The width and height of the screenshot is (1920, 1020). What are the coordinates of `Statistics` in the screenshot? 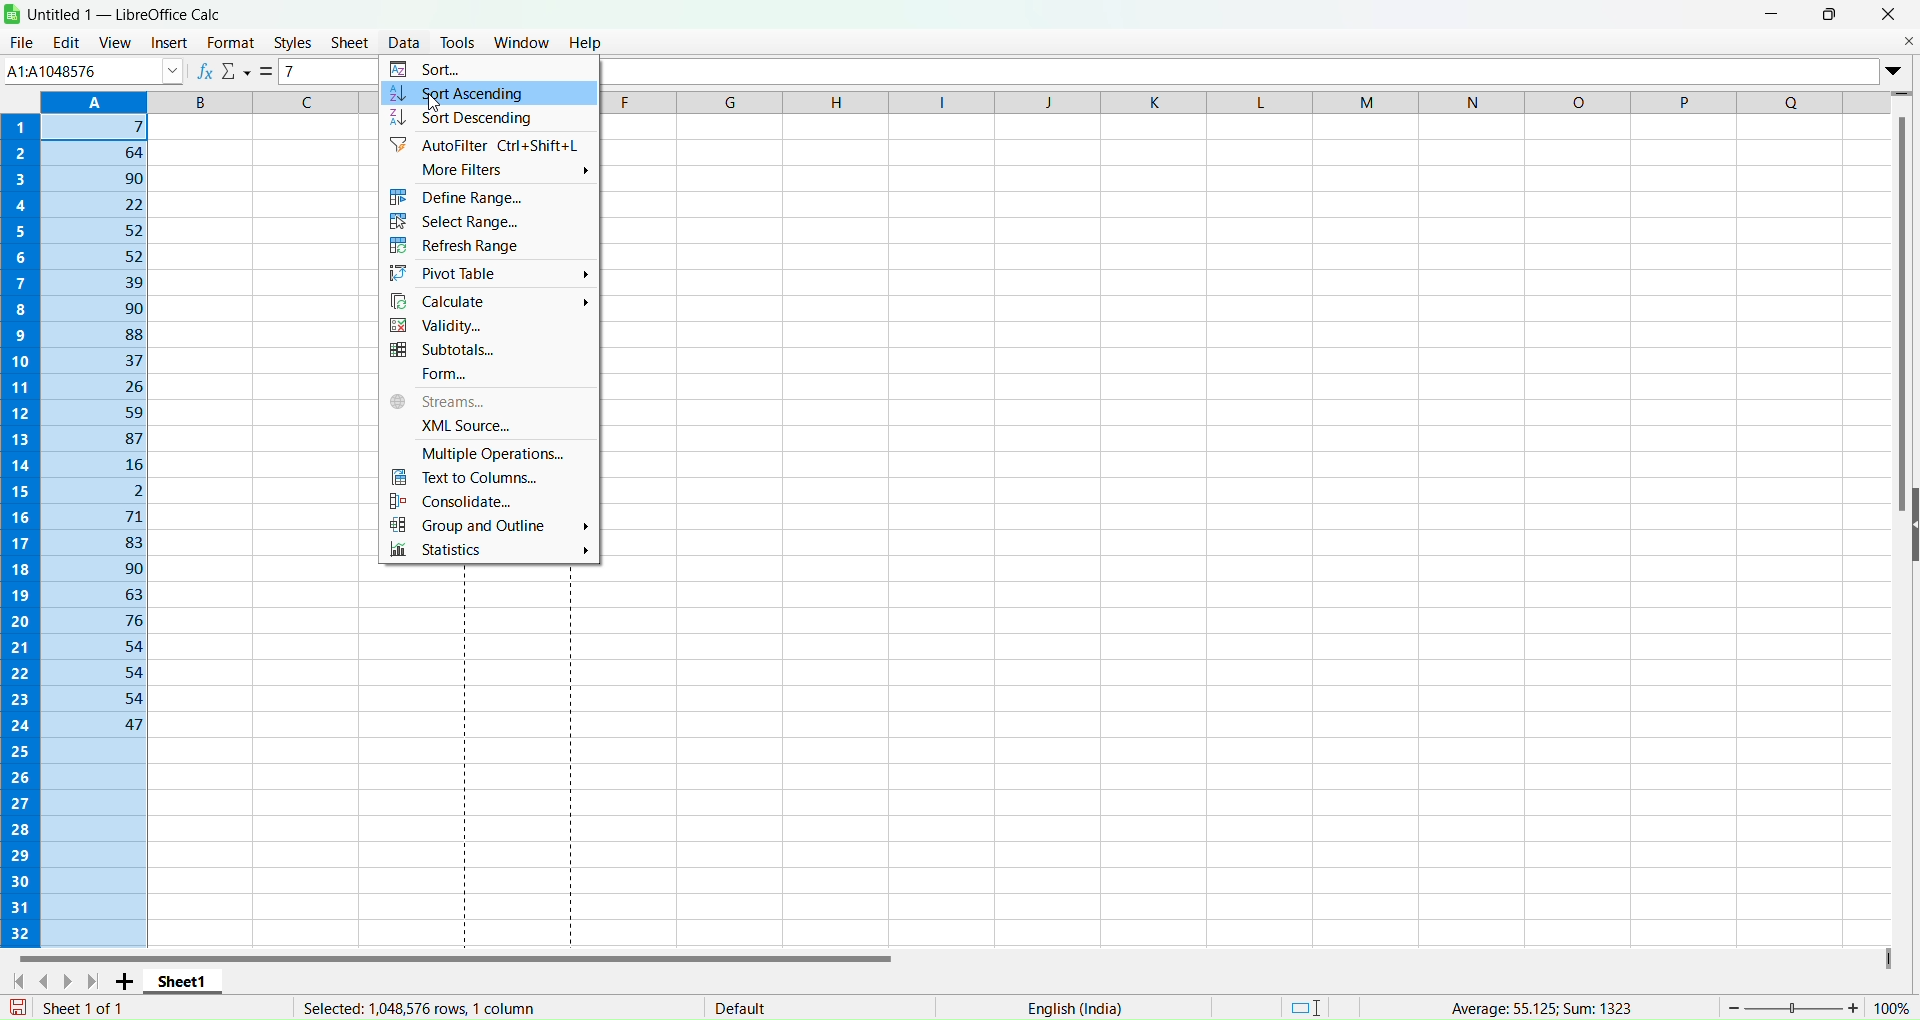 It's located at (489, 552).